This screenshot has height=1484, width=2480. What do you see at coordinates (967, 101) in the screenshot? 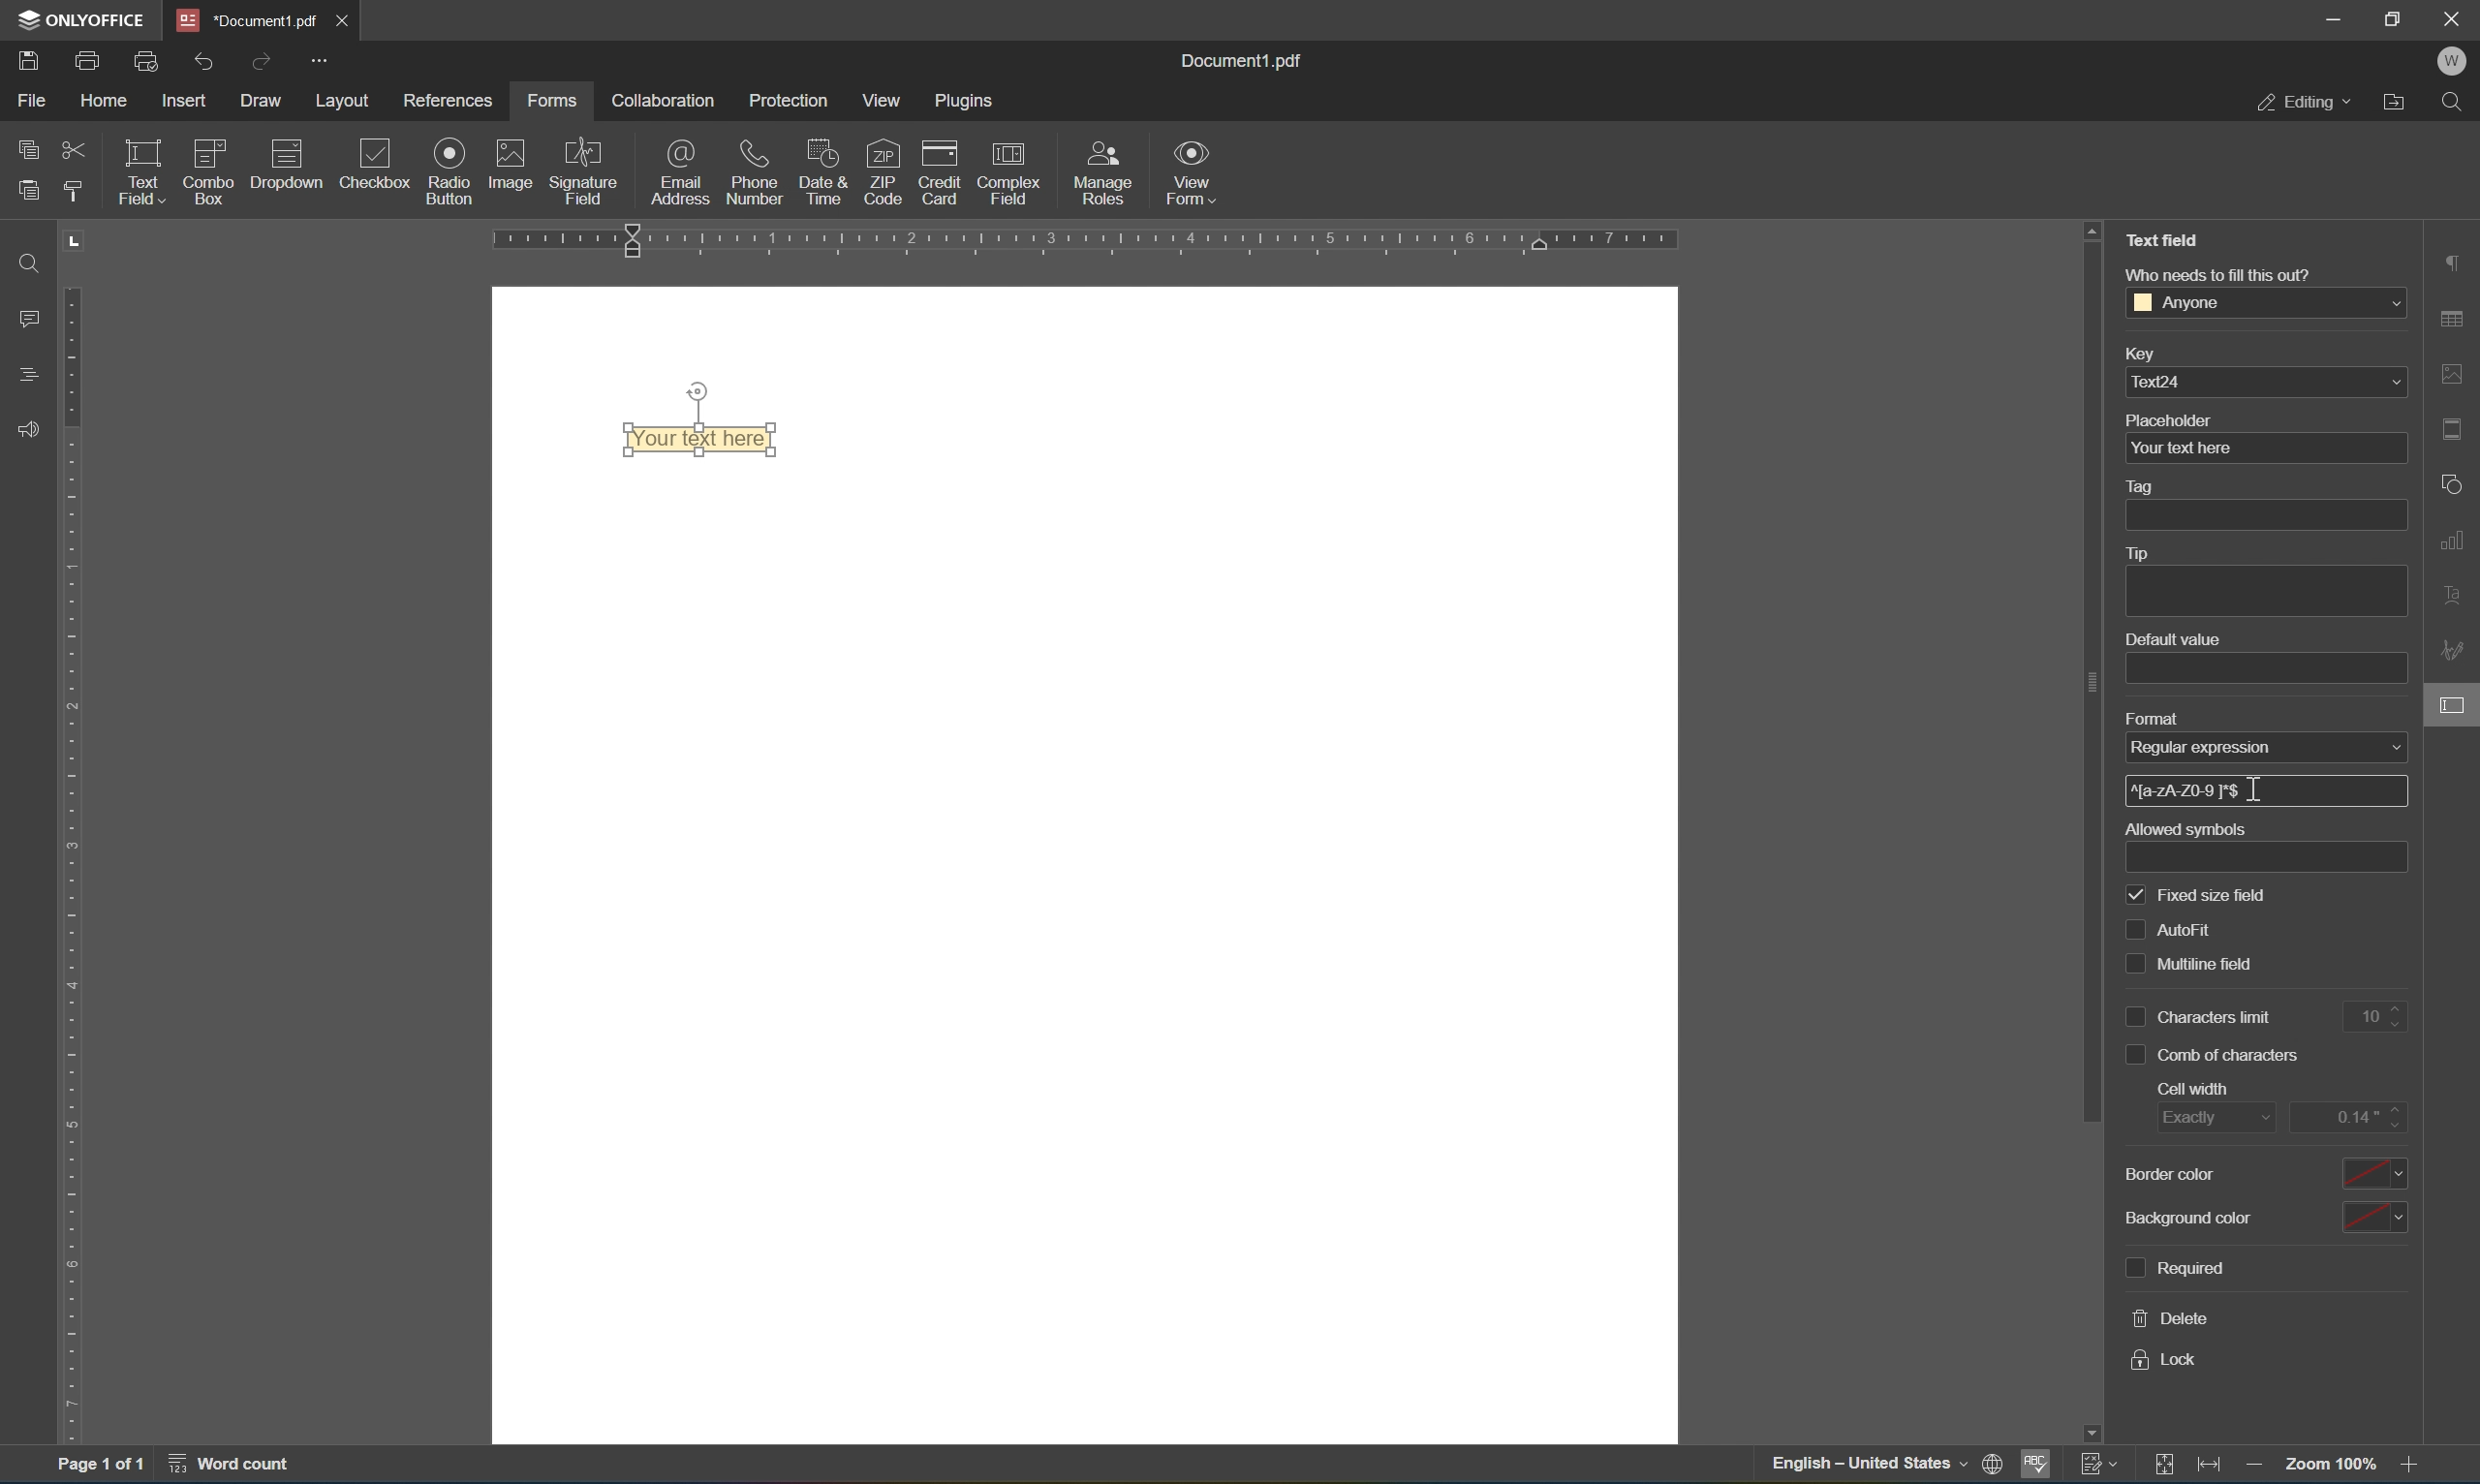
I see `plugins` at bounding box center [967, 101].